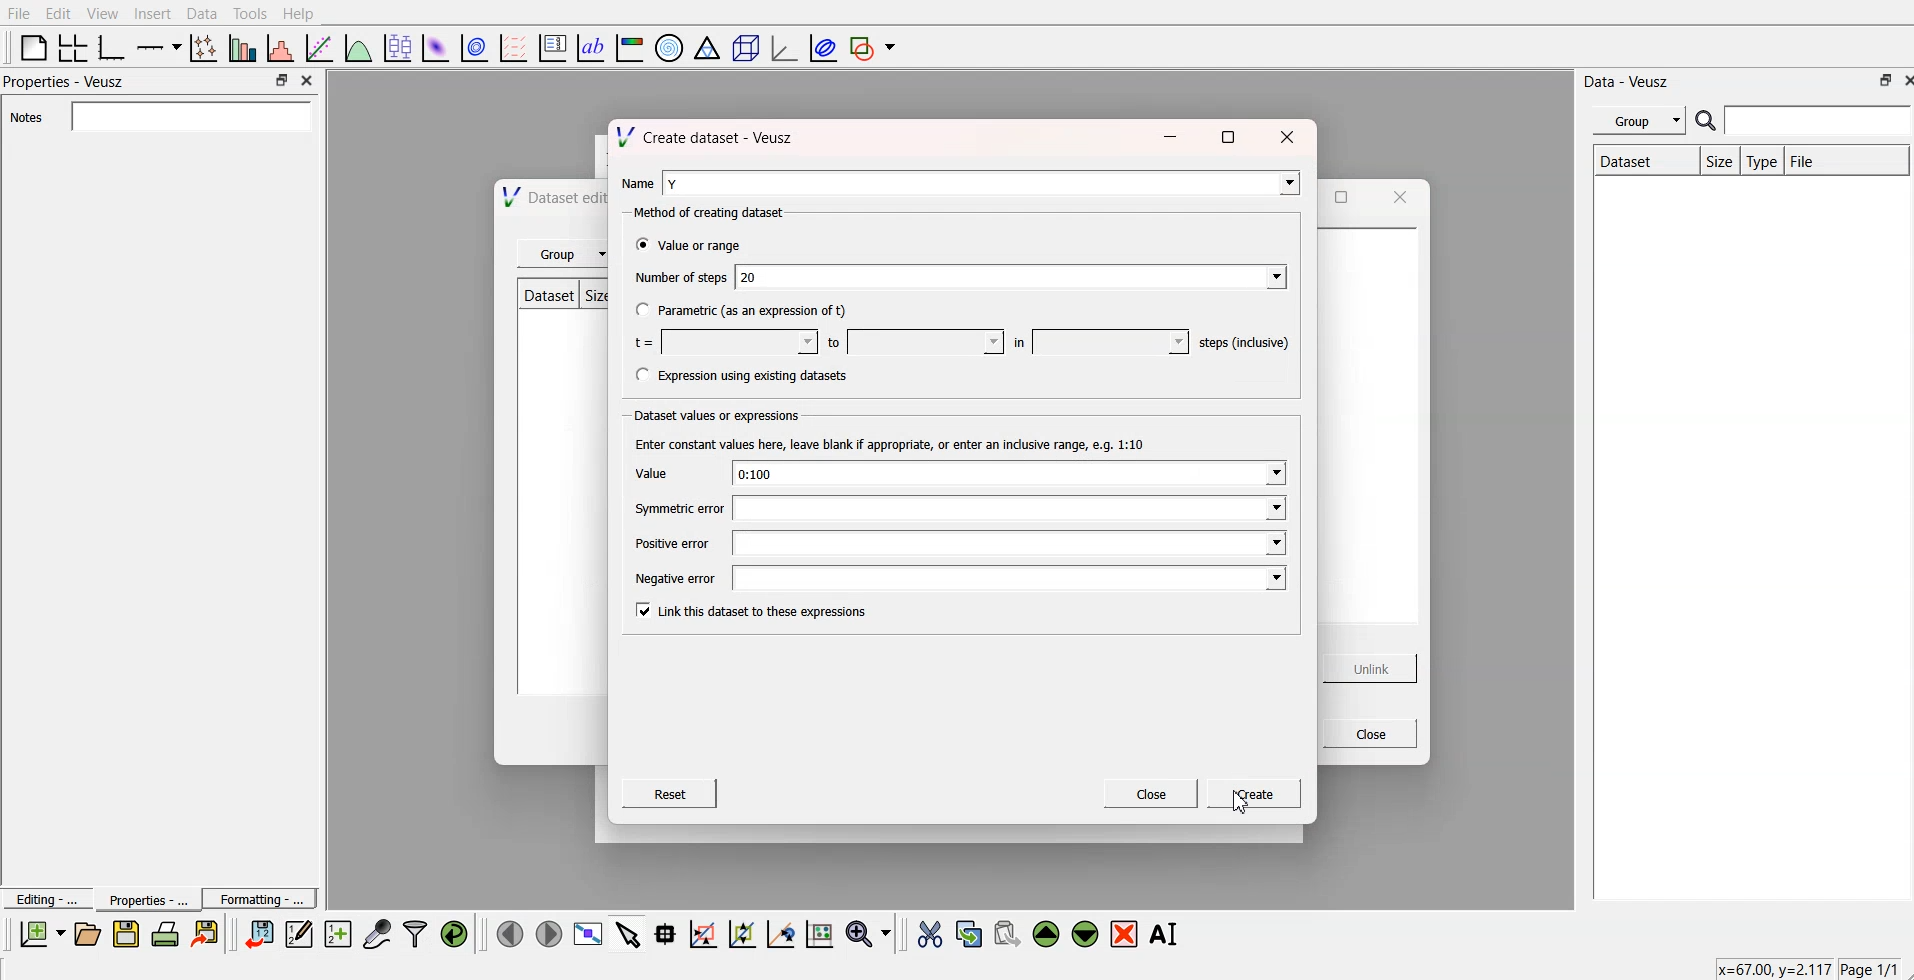  What do you see at coordinates (209, 935) in the screenshot?
I see `Export to graphics format` at bounding box center [209, 935].